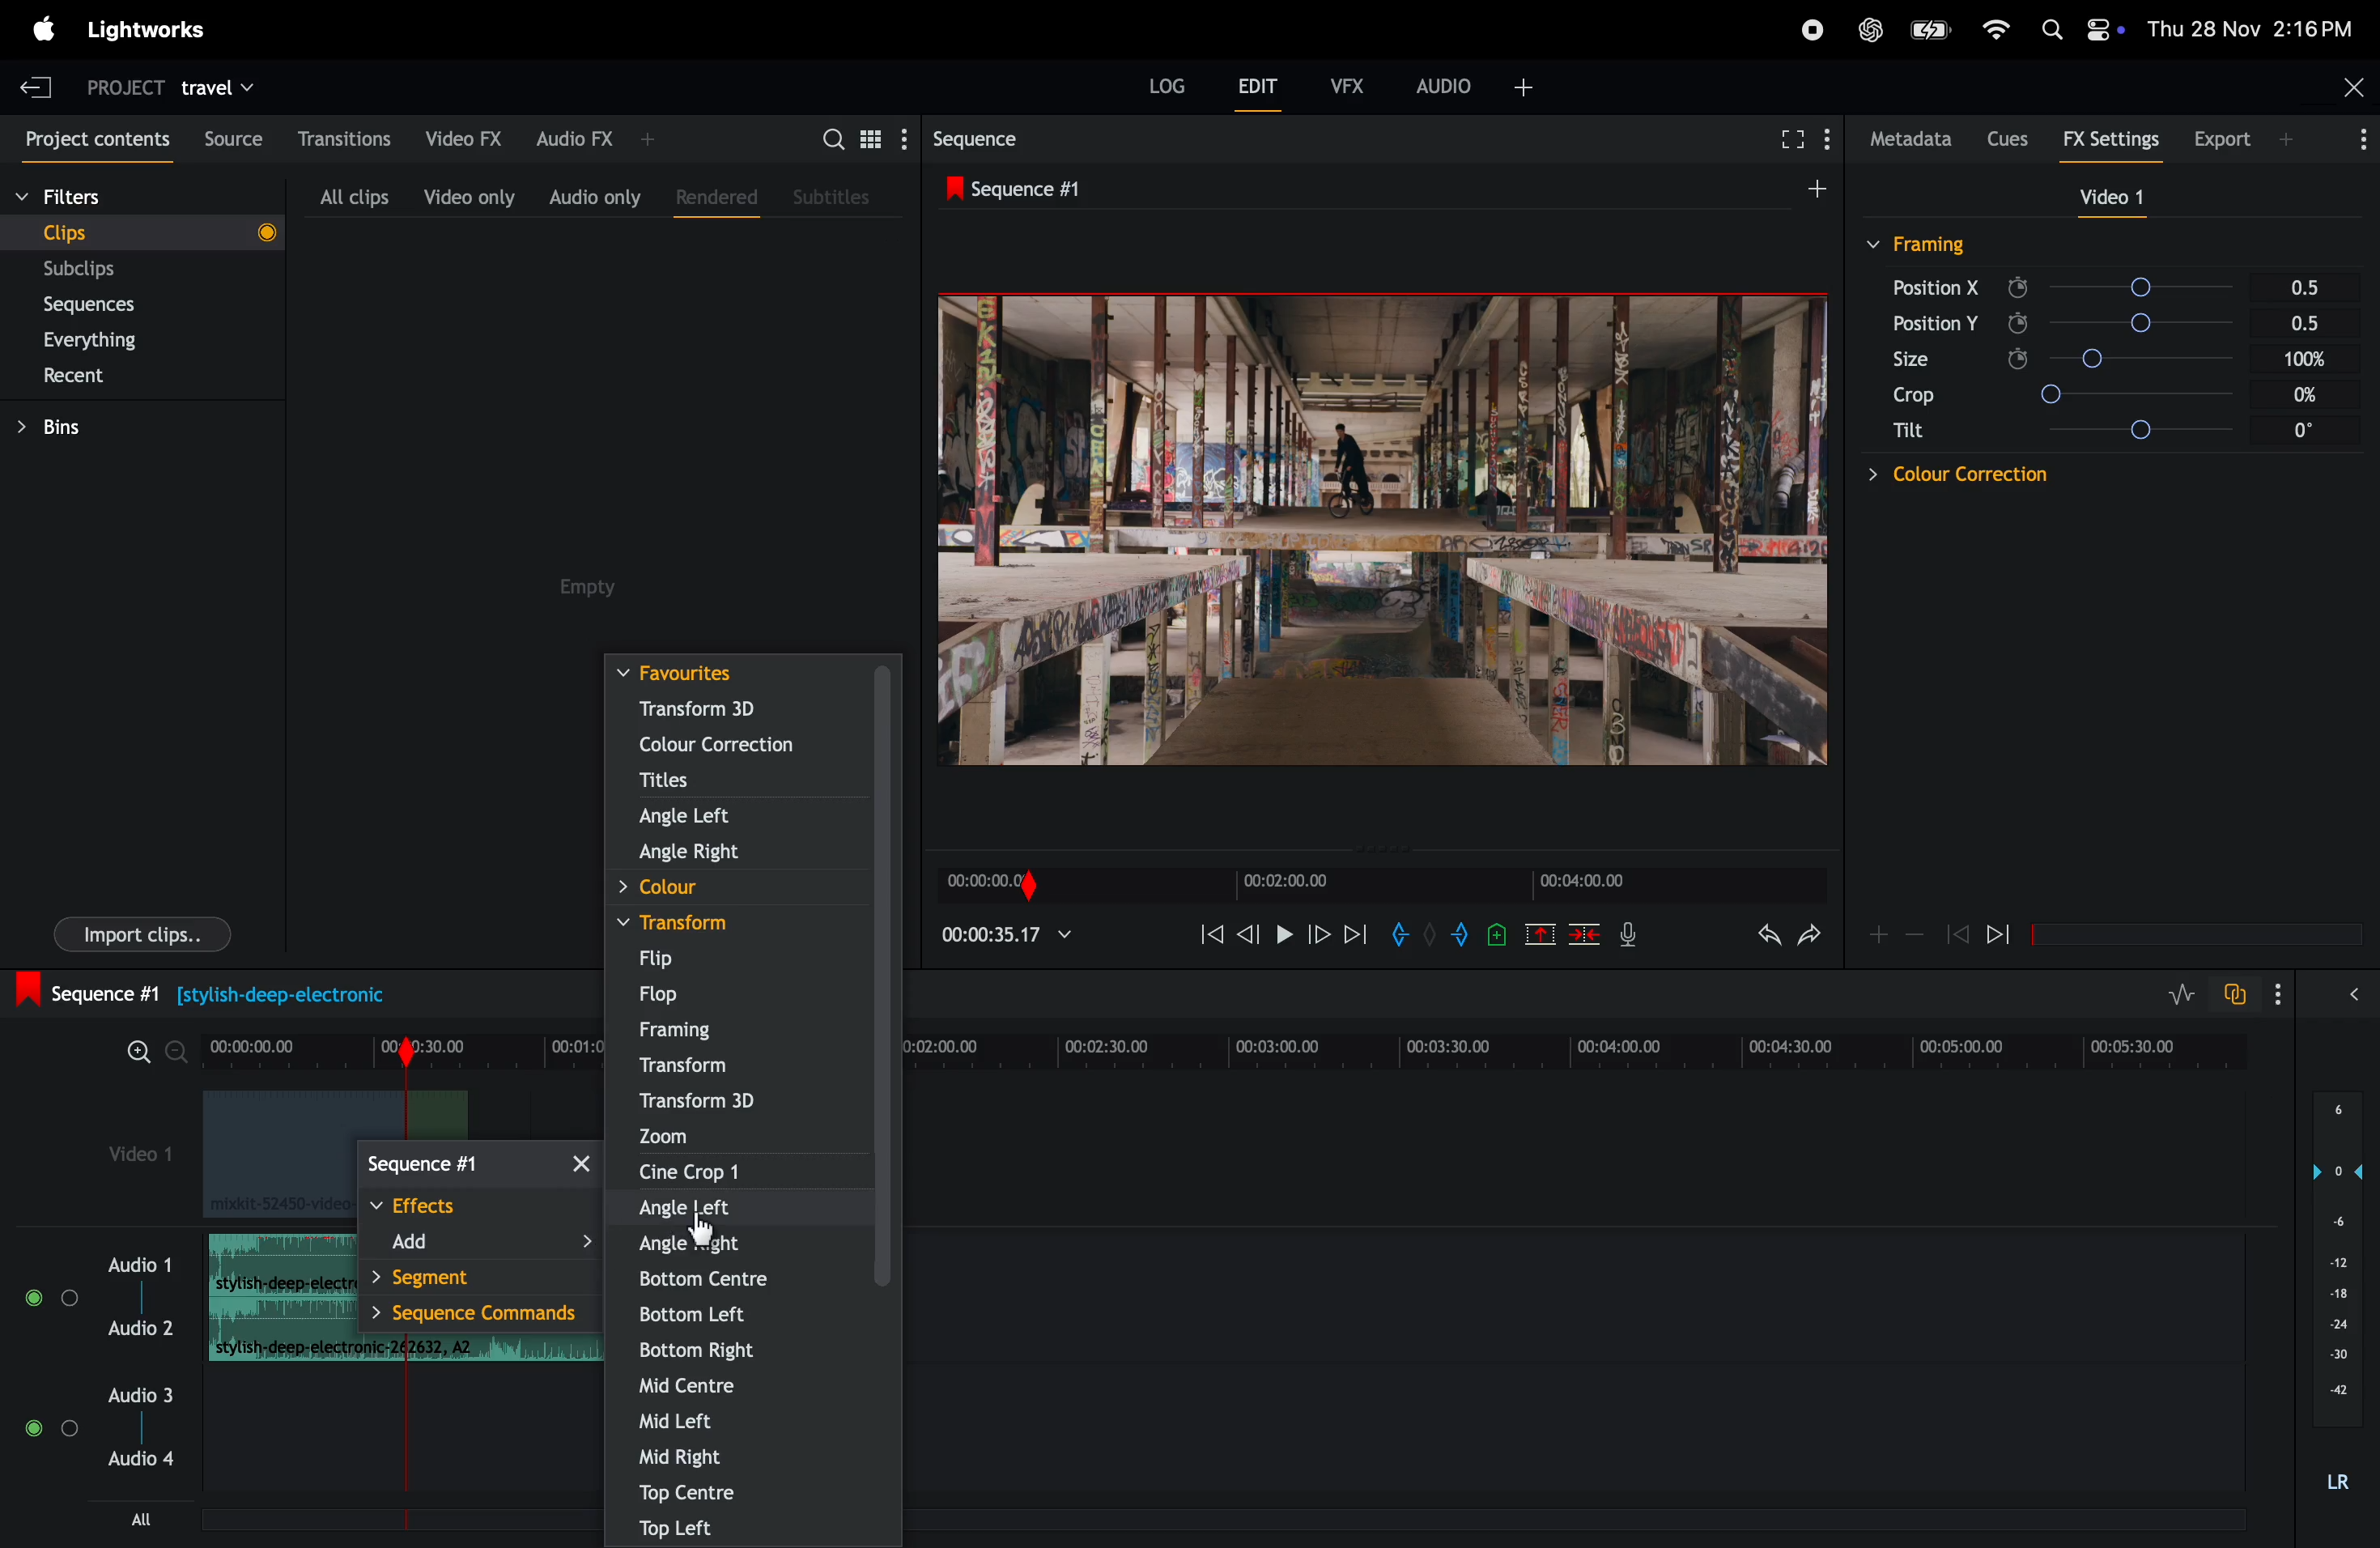 The width and height of the screenshot is (2380, 1548). What do you see at coordinates (1937, 287) in the screenshot?
I see `position X` at bounding box center [1937, 287].